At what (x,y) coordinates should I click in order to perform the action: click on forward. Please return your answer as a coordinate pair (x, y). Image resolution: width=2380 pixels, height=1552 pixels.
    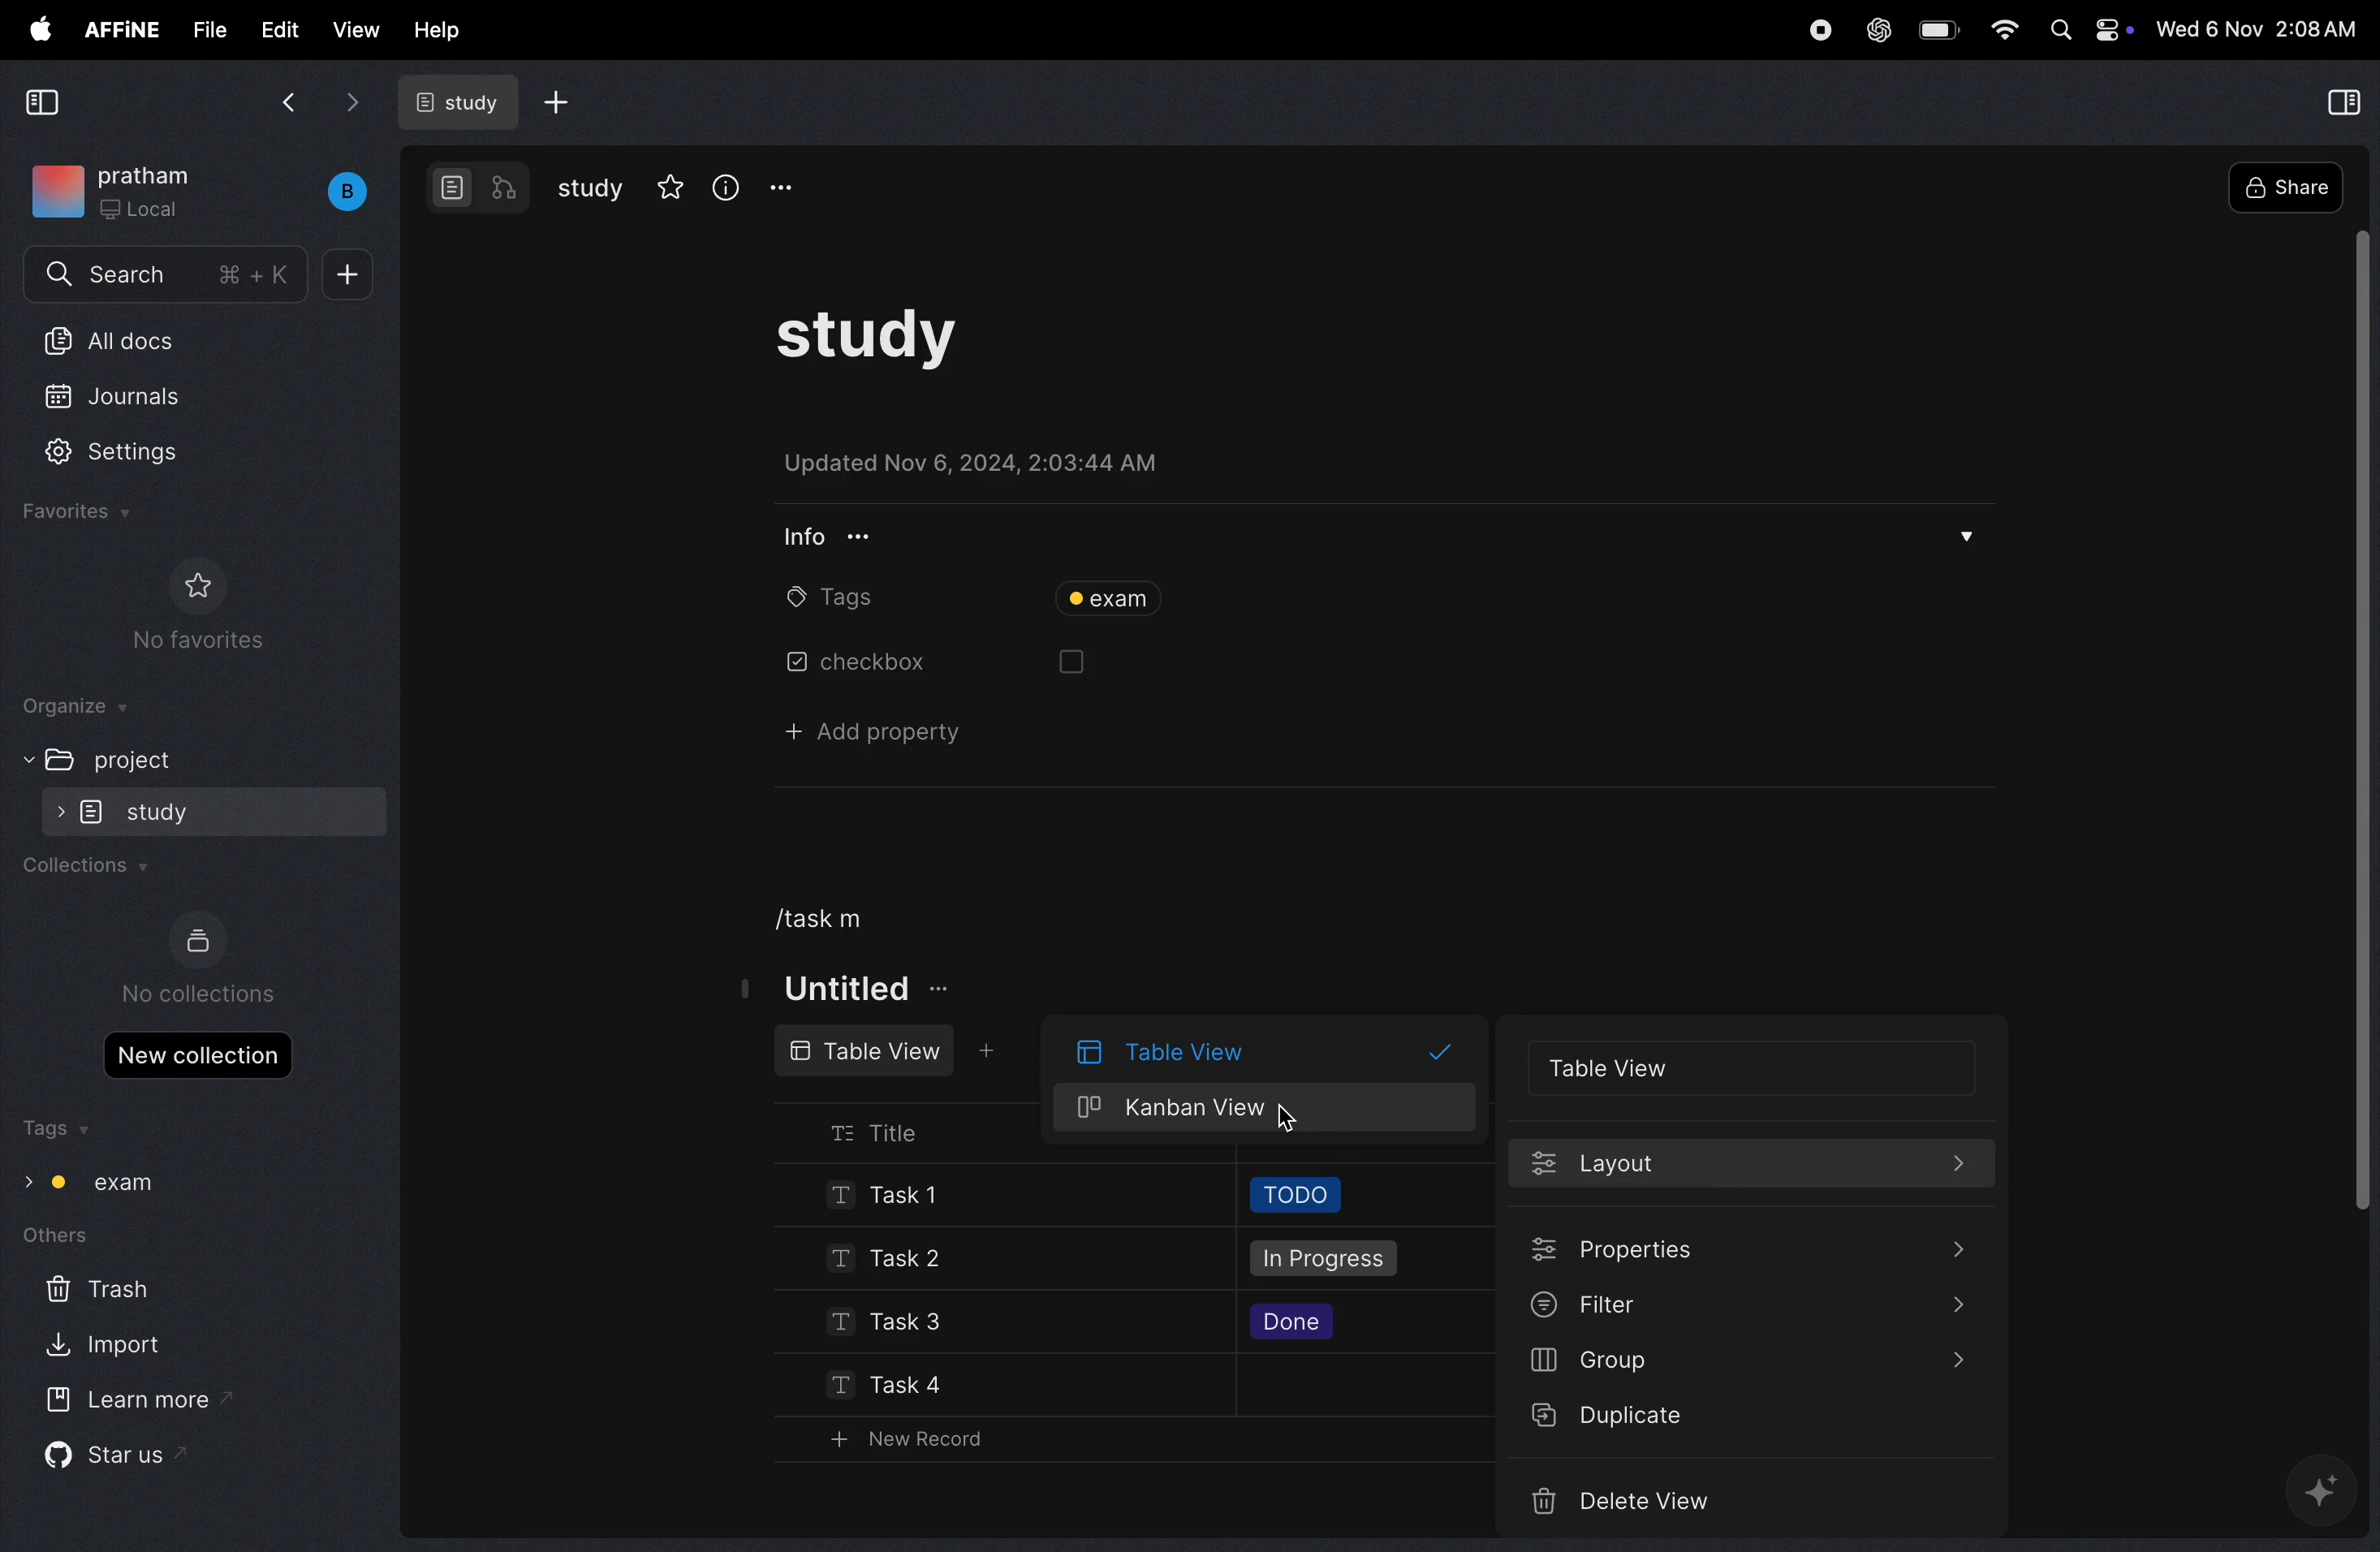
    Looking at the image, I should click on (347, 103).